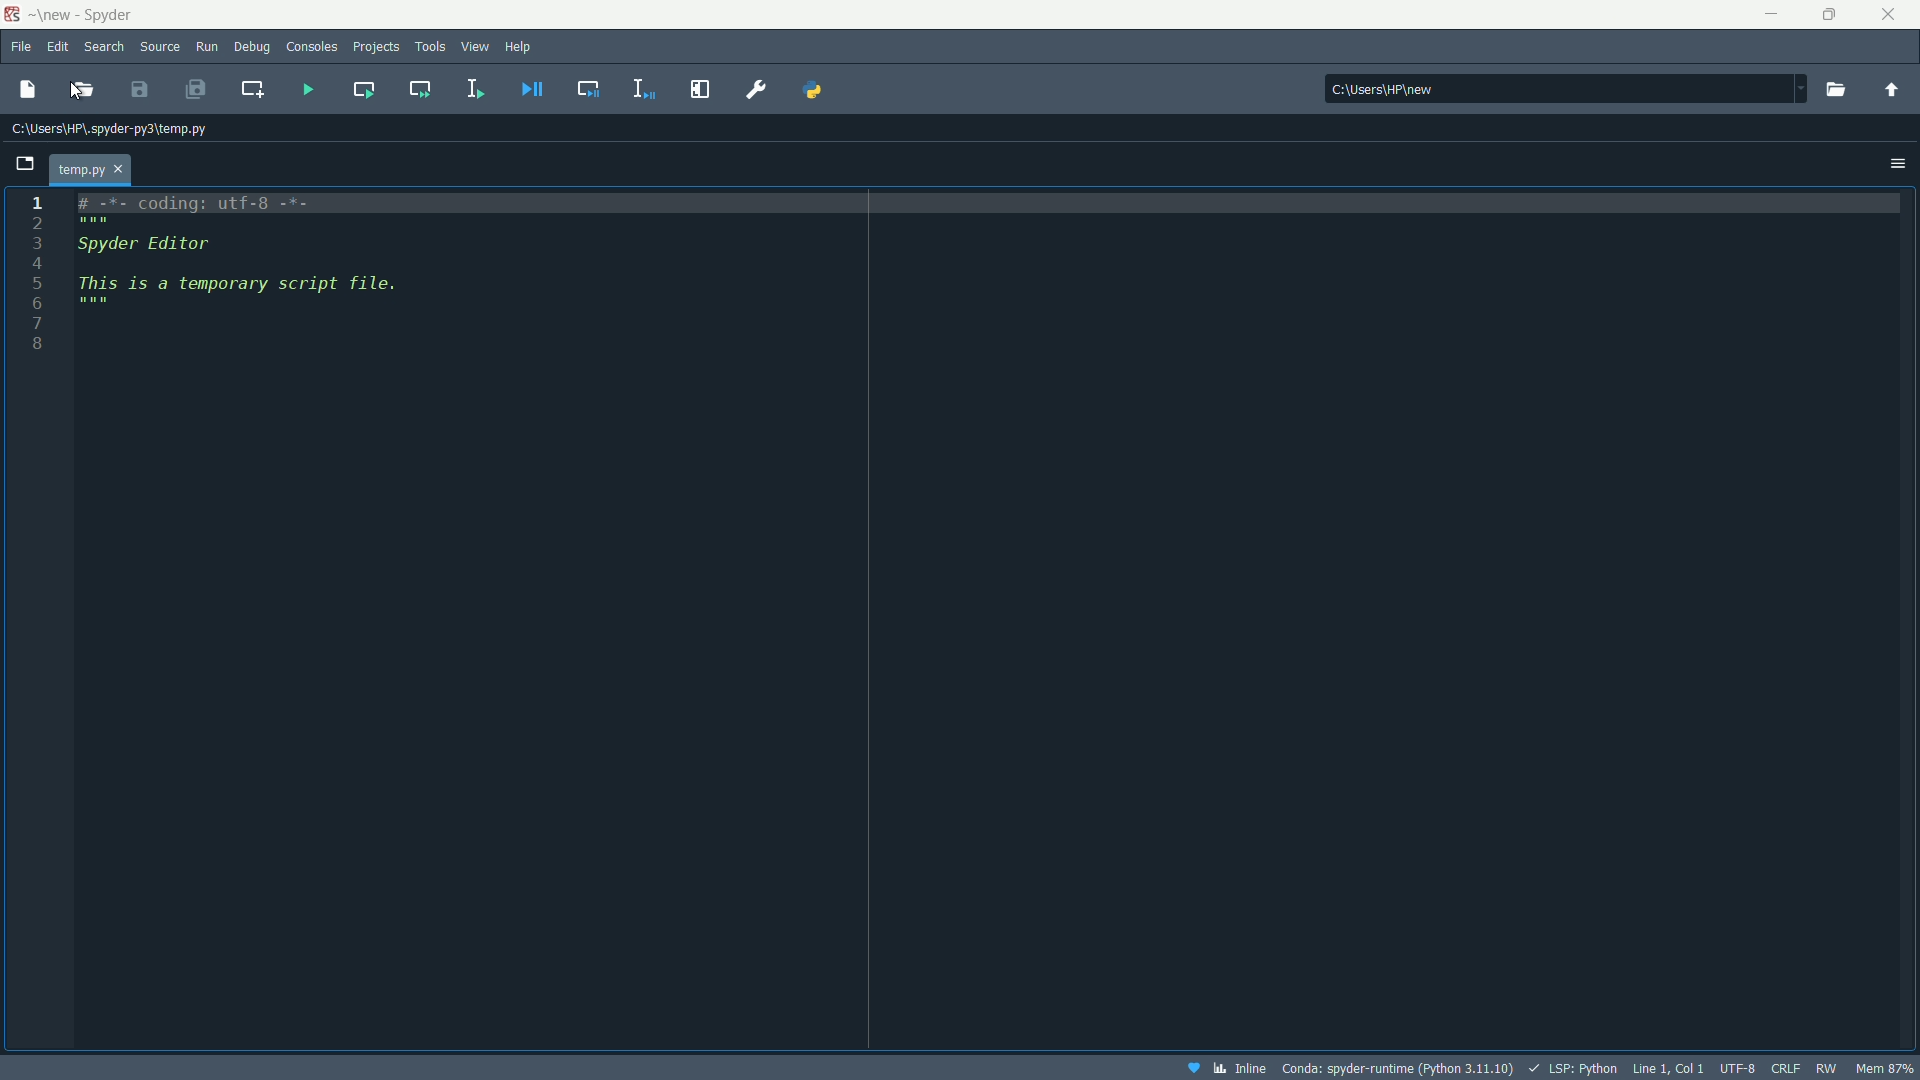  Describe the element at coordinates (703, 91) in the screenshot. I see `Maximize current panel` at that location.